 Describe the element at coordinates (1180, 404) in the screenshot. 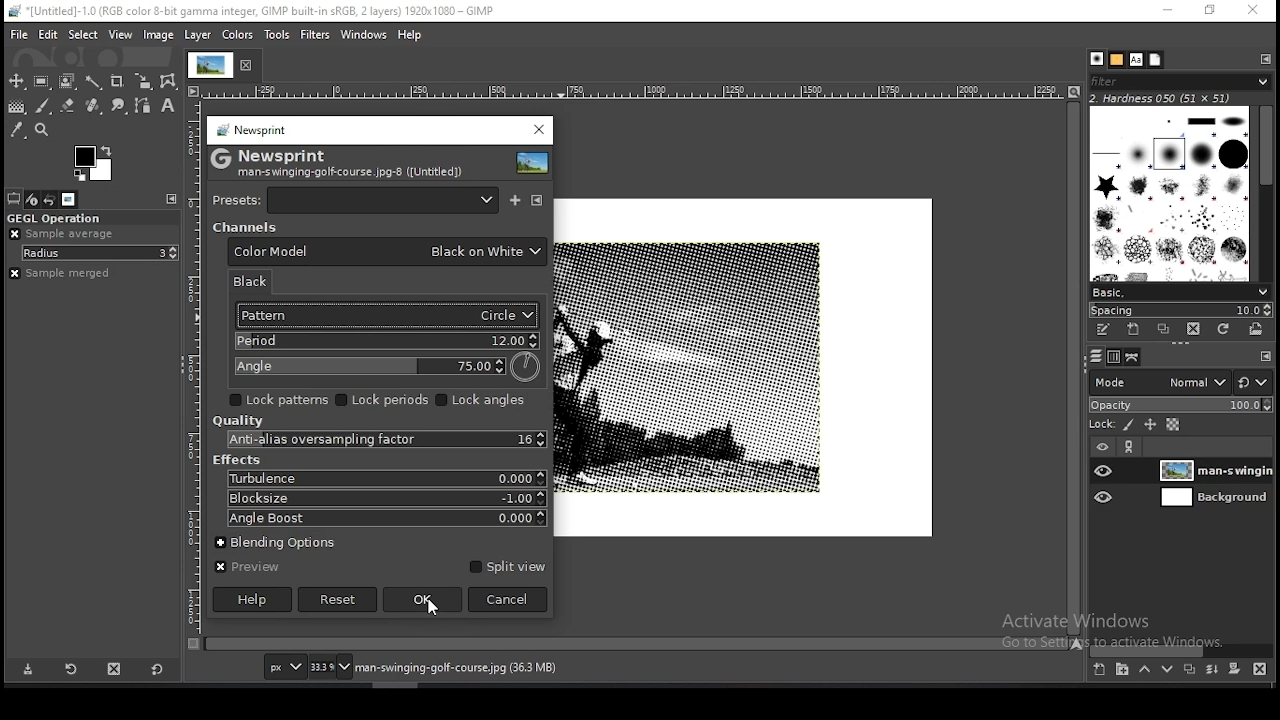

I see `opacity` at that location.